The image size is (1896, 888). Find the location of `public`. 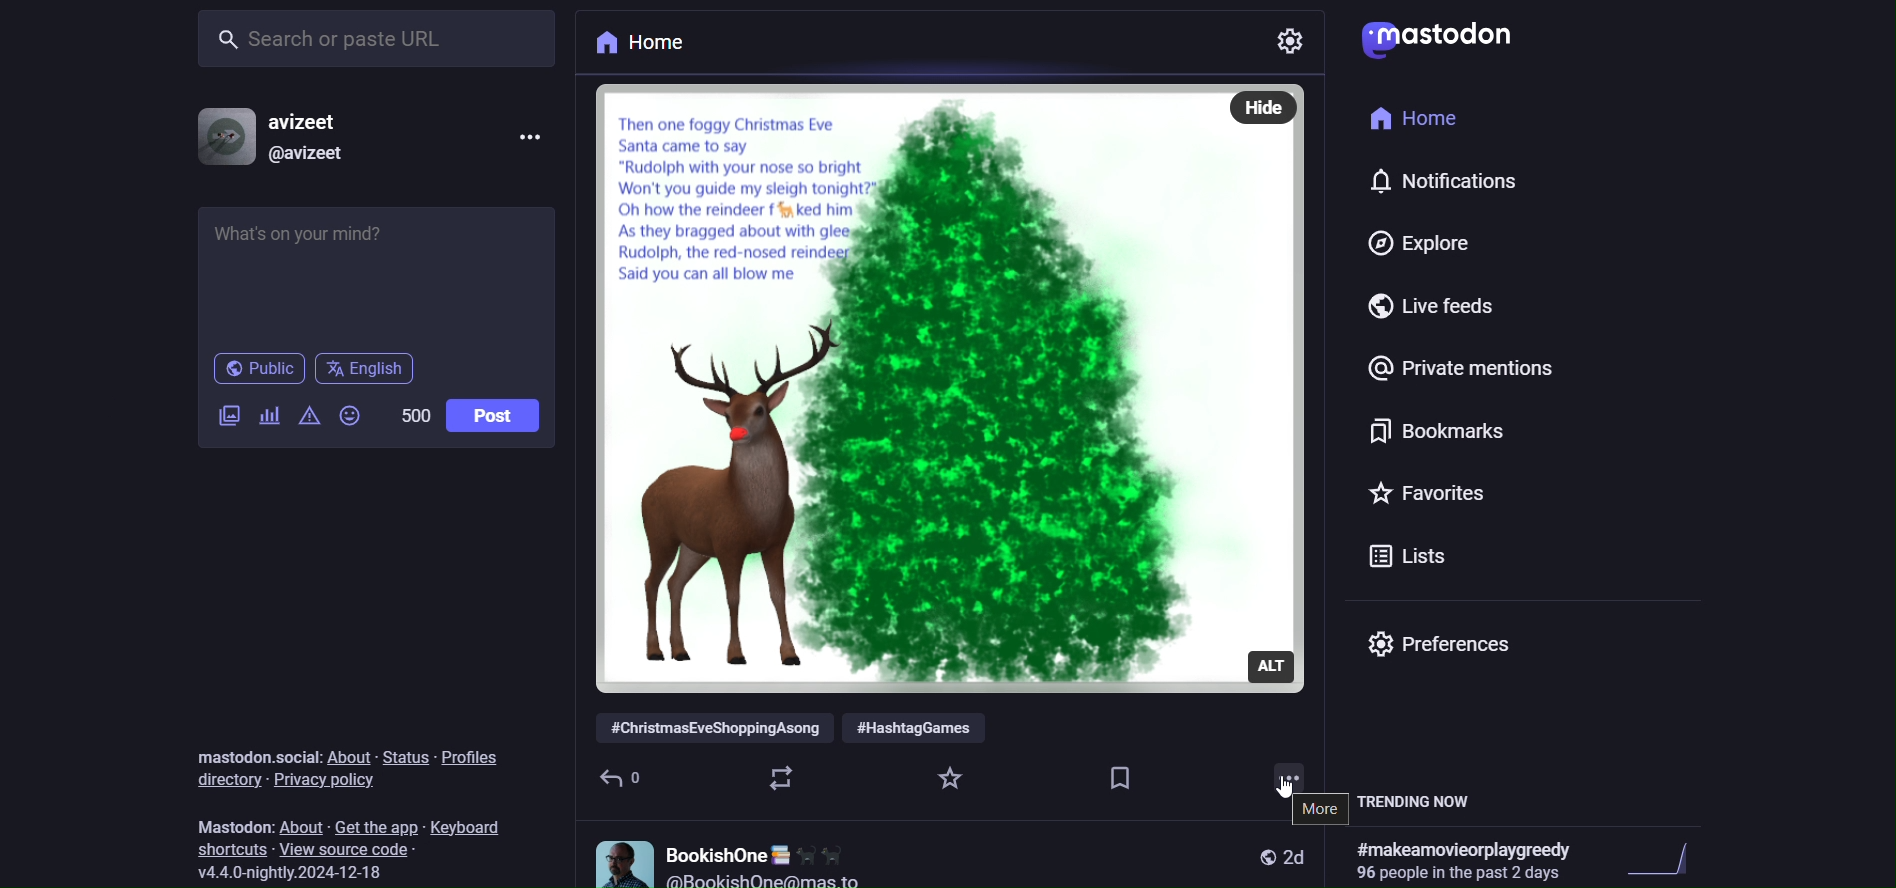

public is located at coordinates (1254, 854).